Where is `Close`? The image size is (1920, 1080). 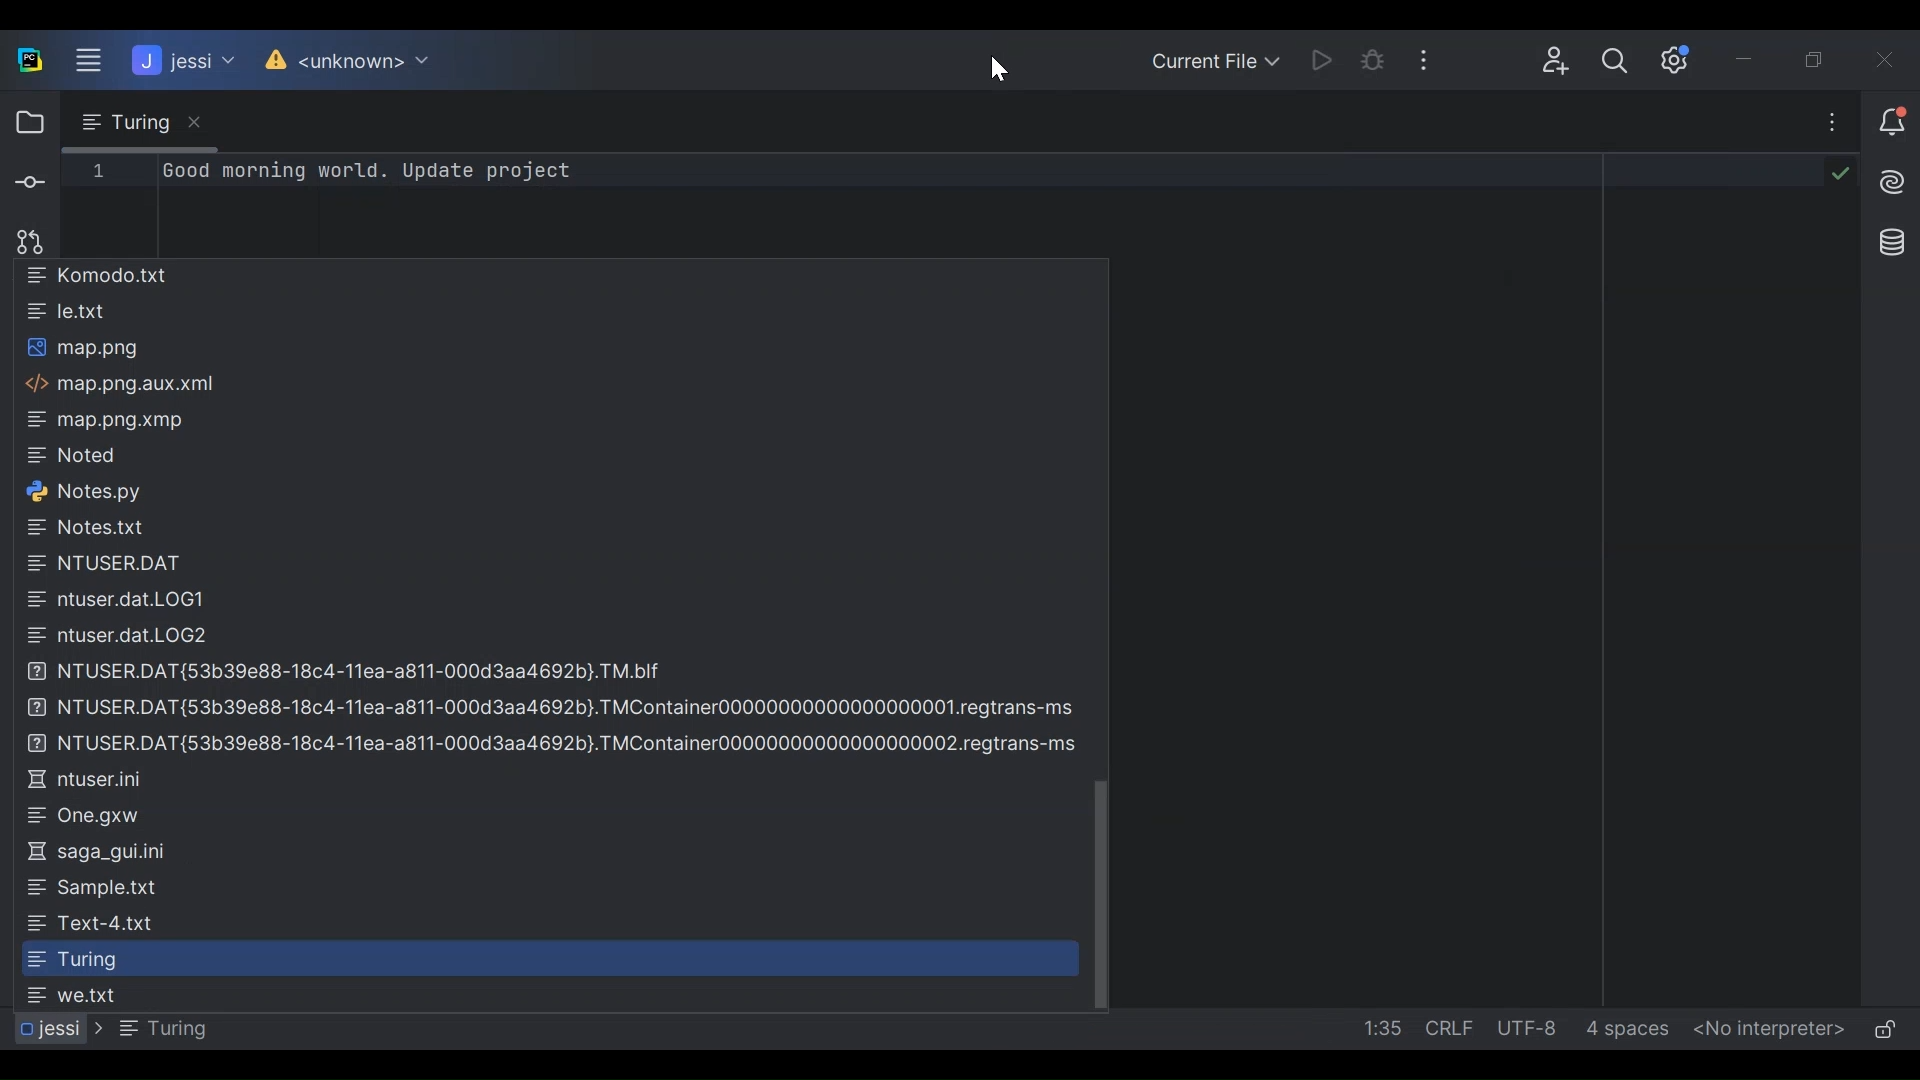 Close is located at coordinates (1892, 59).